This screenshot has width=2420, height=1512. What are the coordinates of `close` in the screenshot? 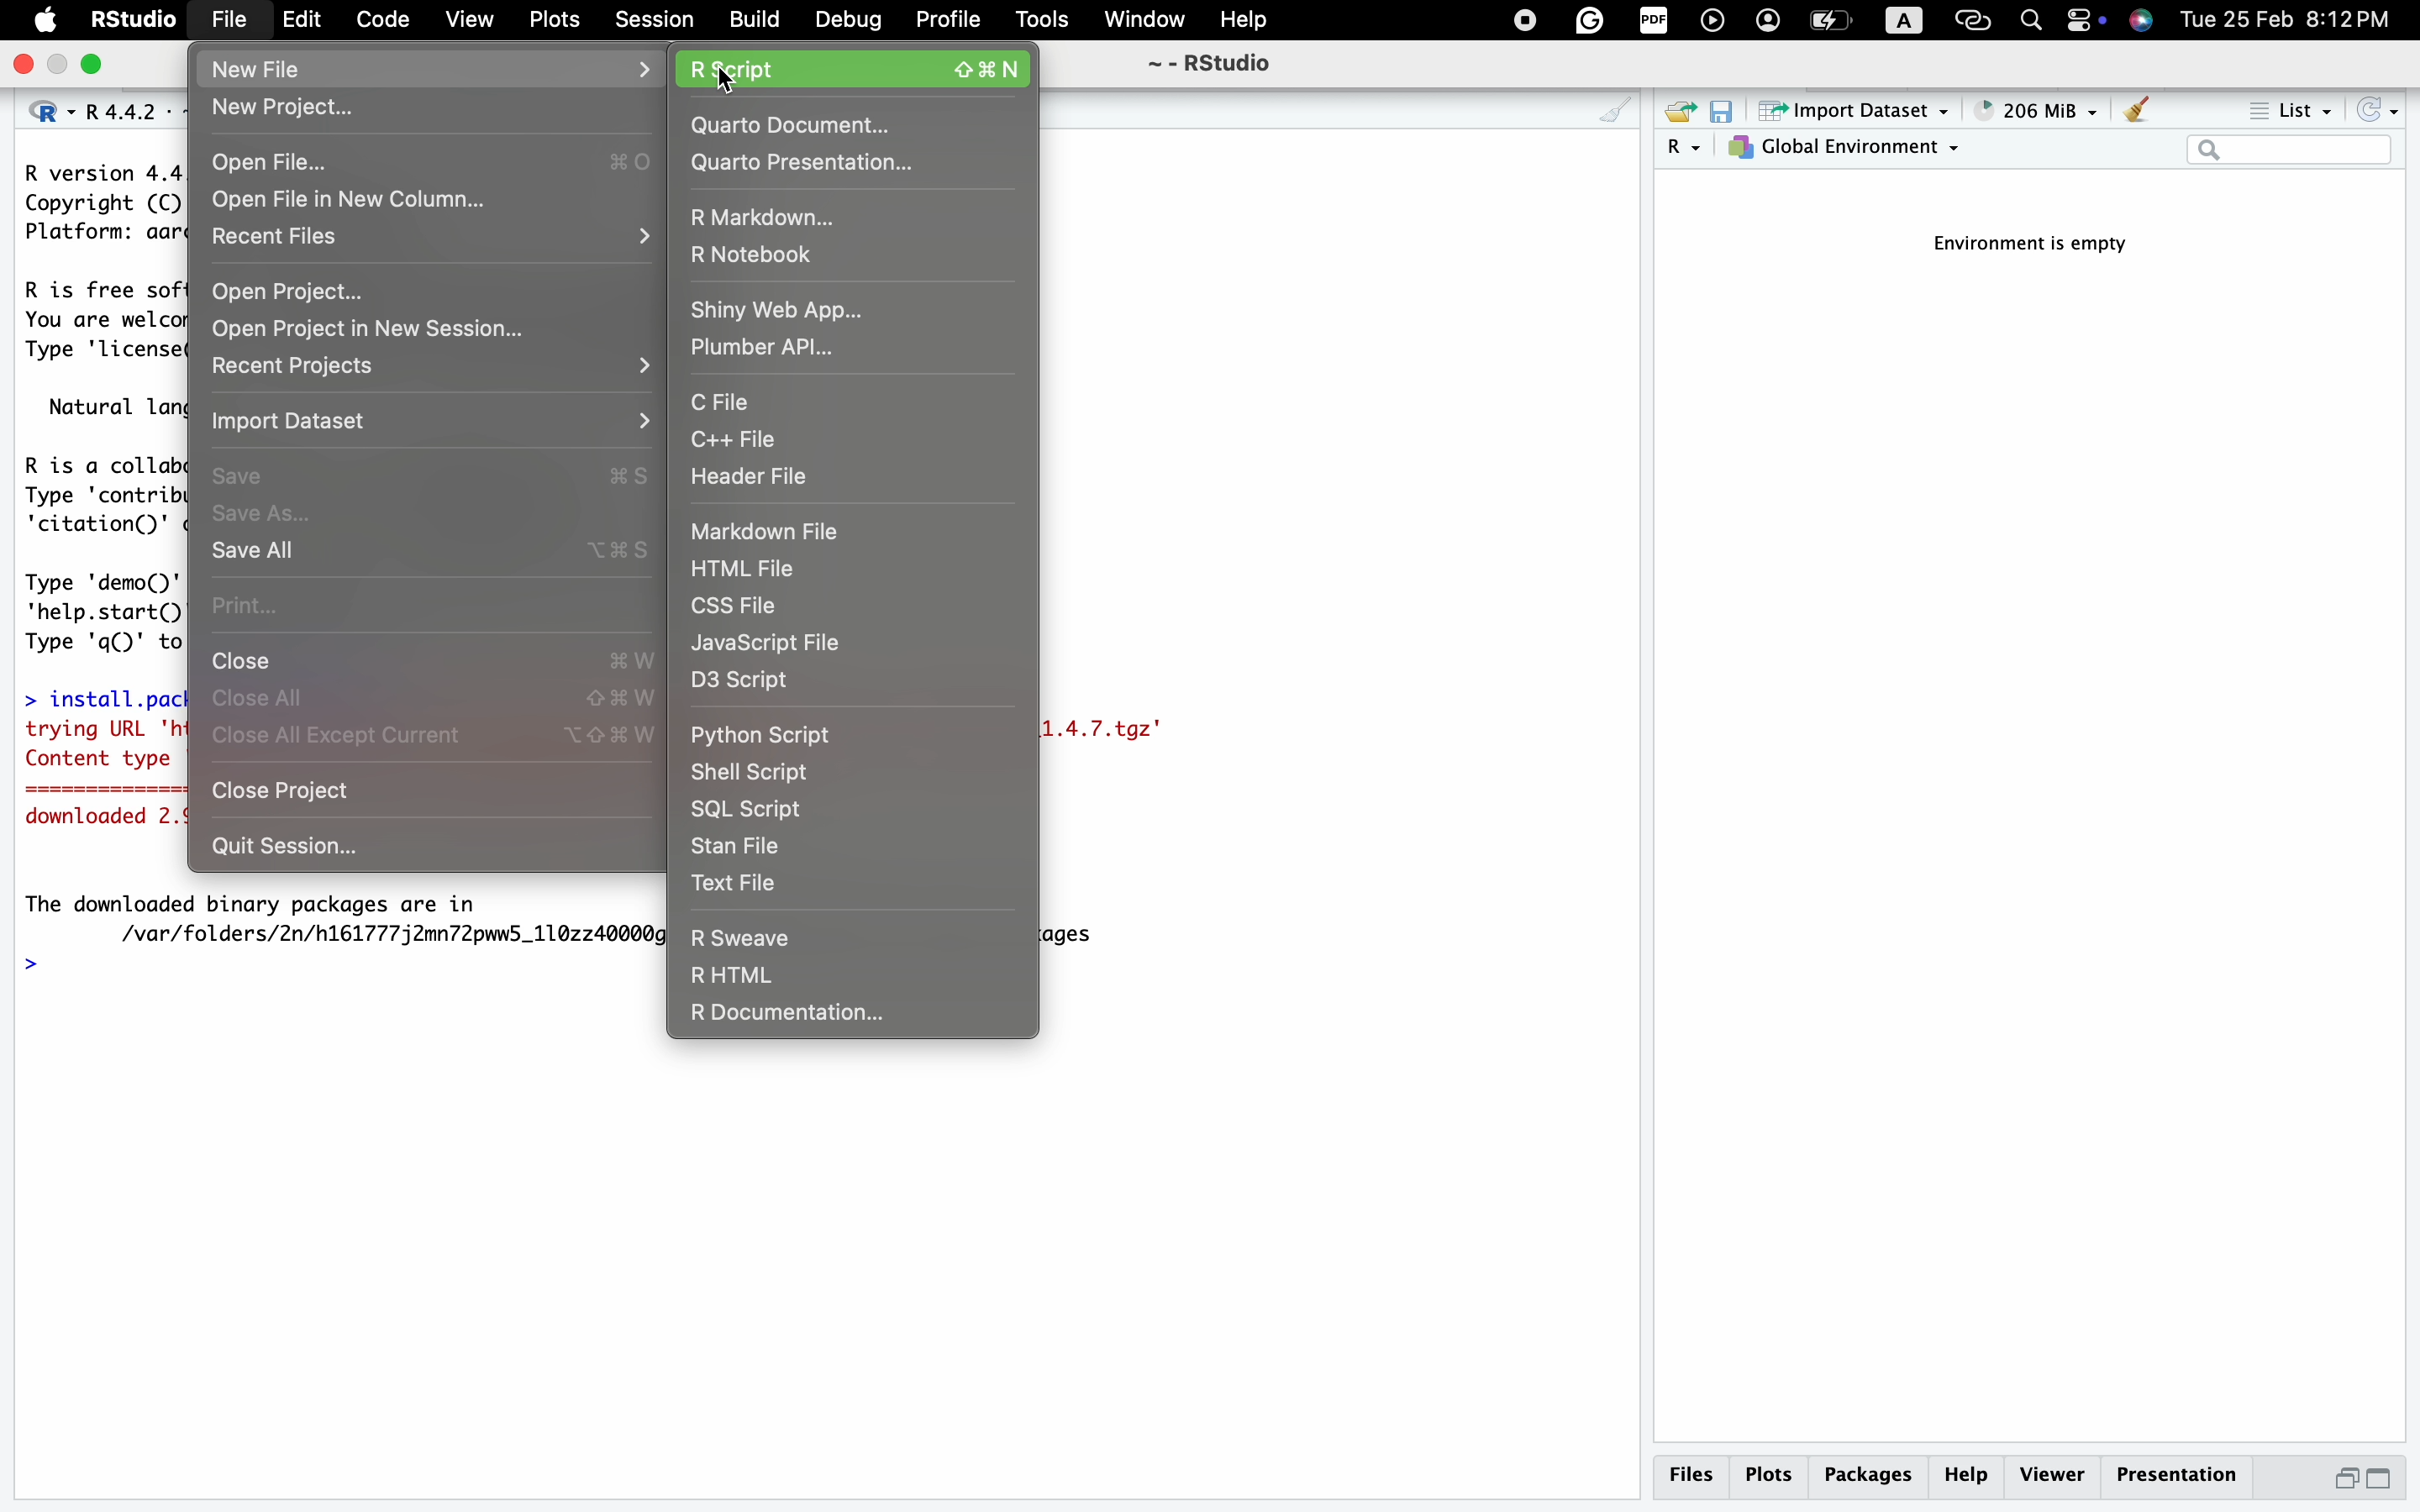 It's located at (25, 65).